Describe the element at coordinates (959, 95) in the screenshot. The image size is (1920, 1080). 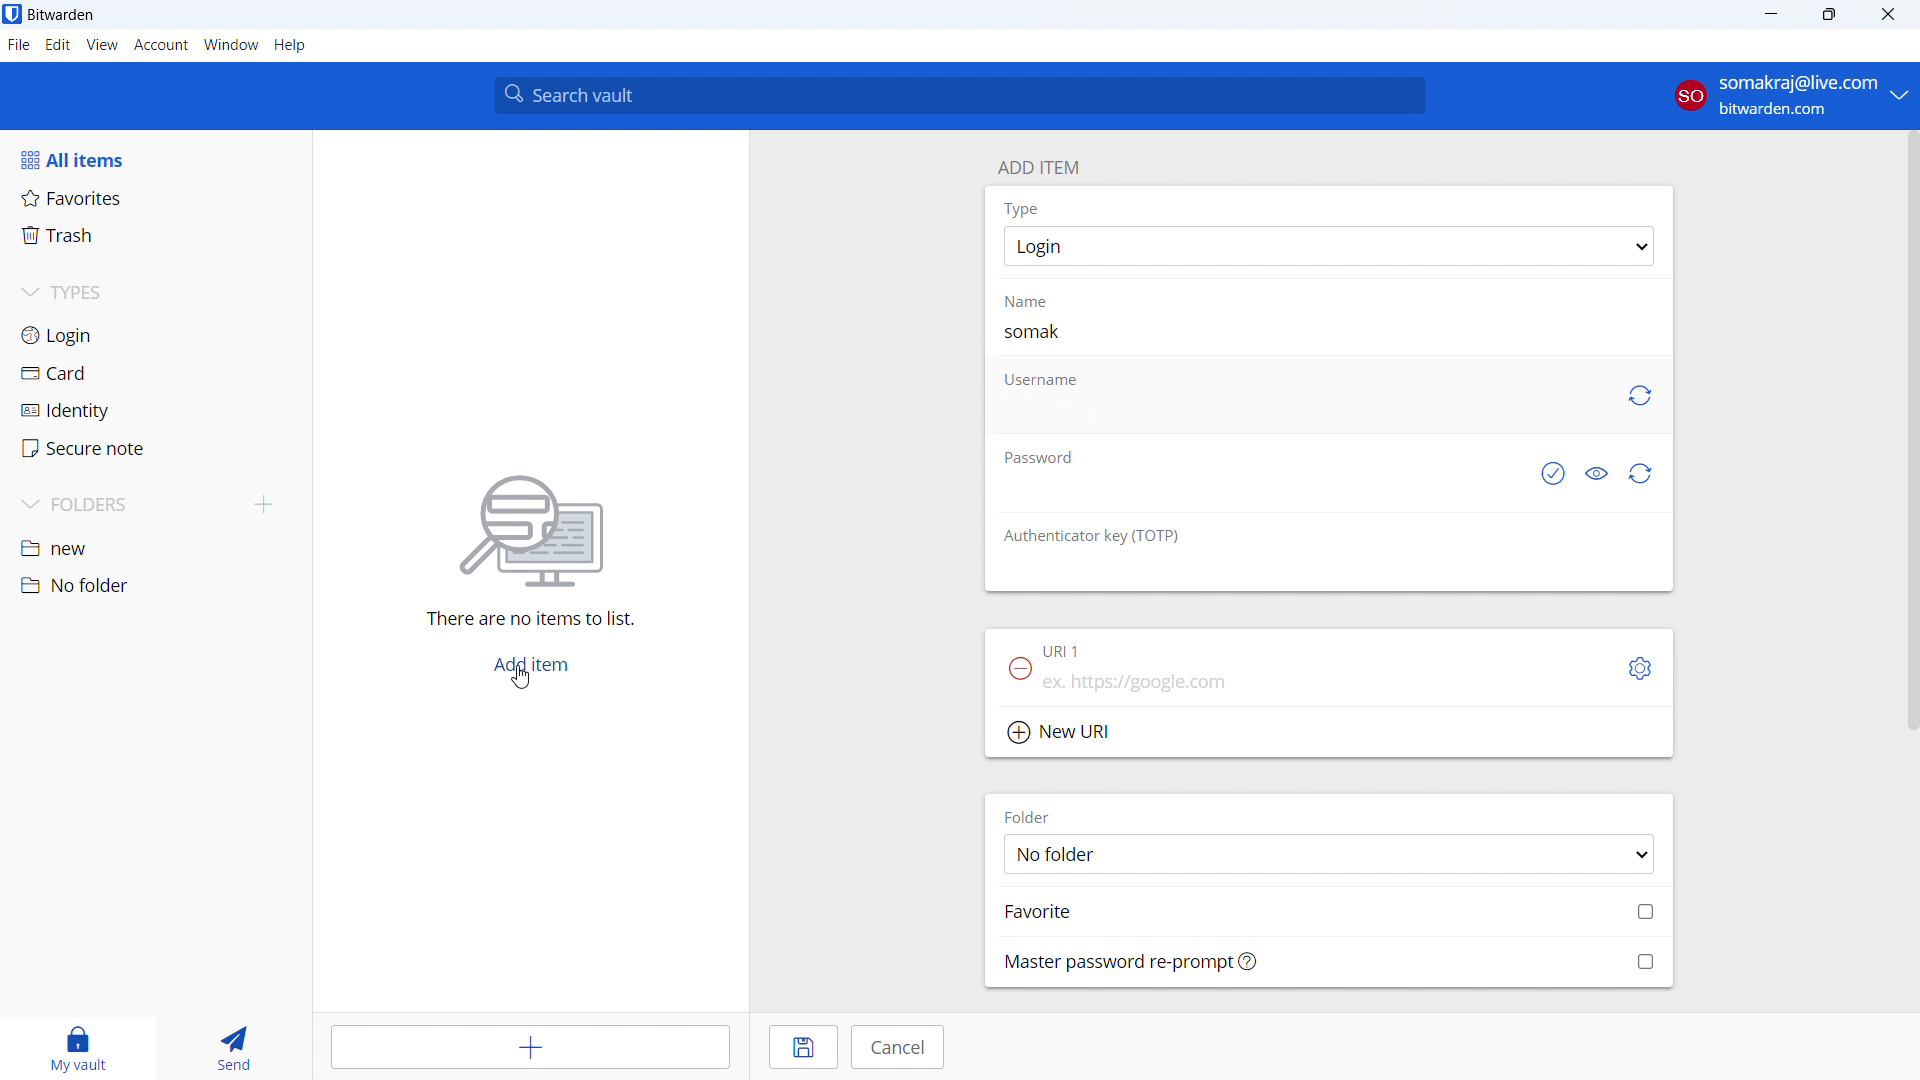
I see `search vault` at that location.